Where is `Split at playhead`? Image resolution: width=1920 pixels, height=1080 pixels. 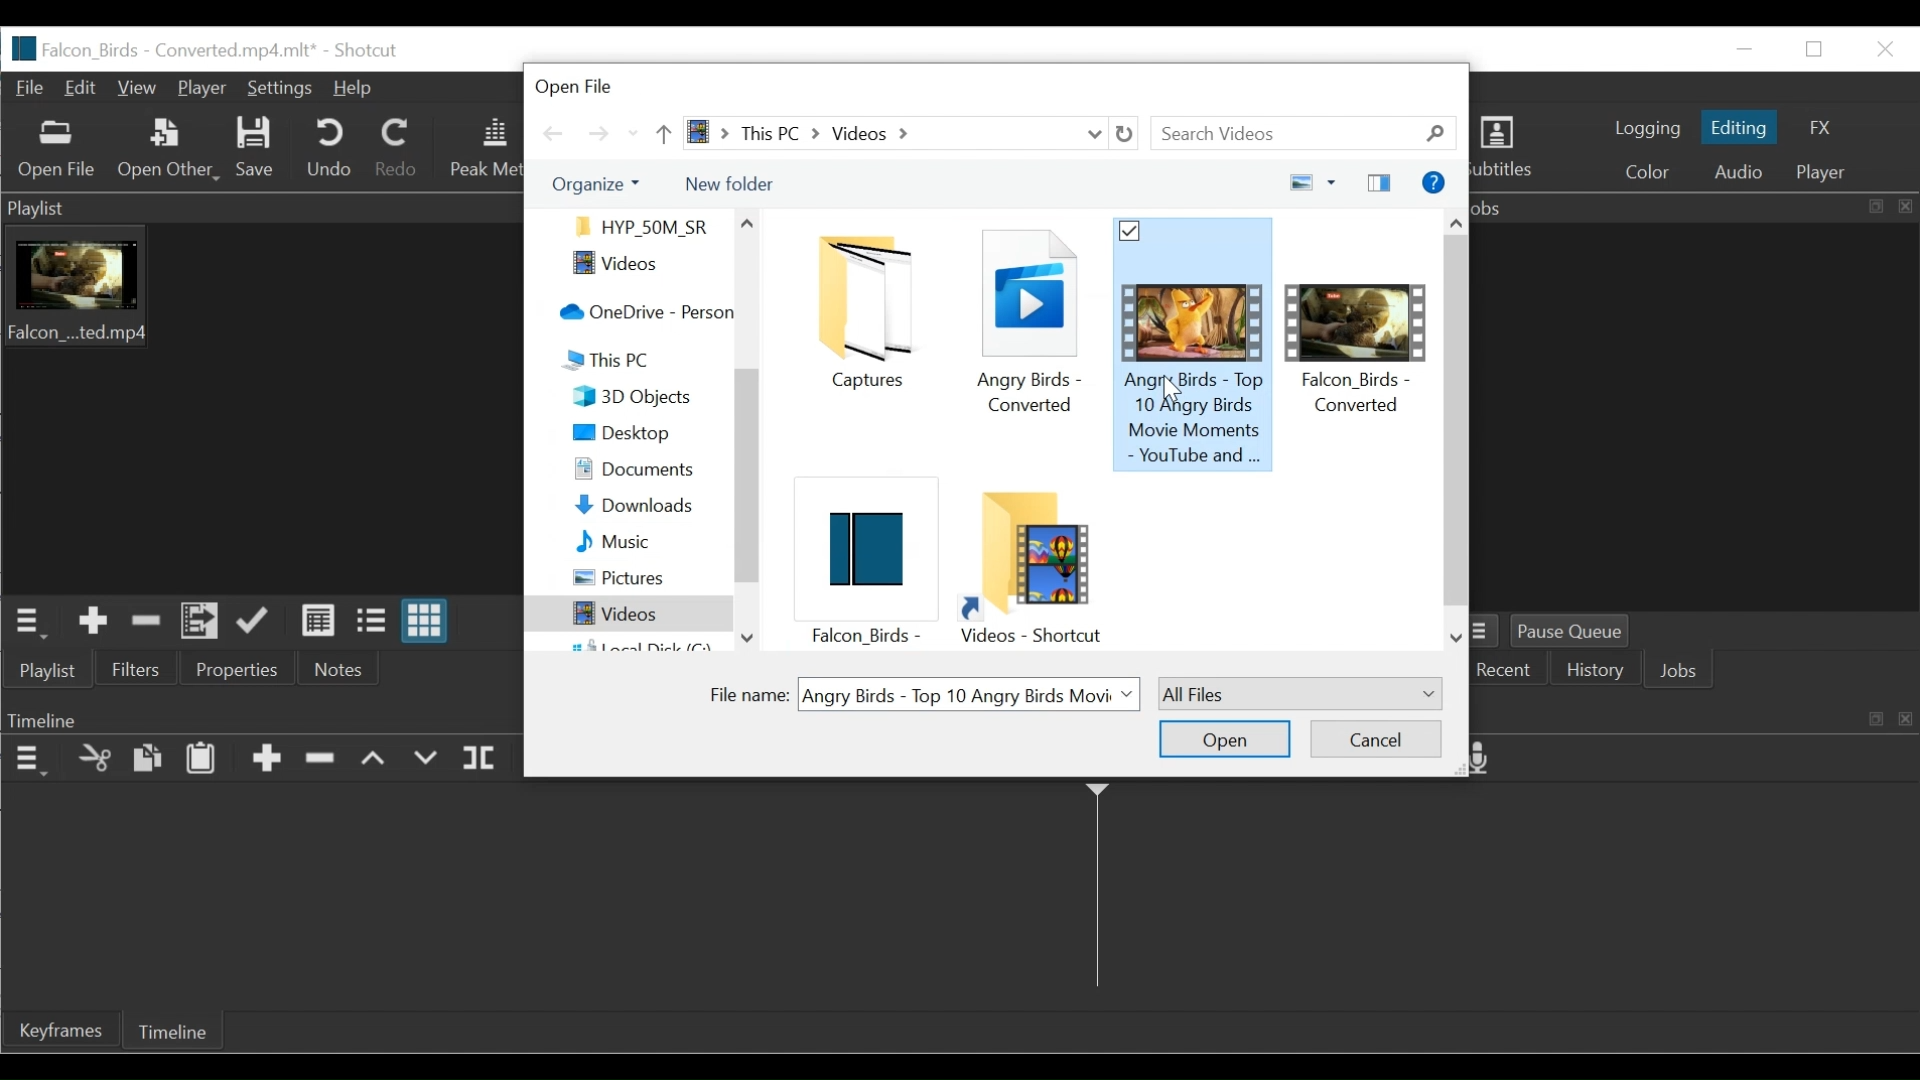 Split at playhead is located at coordinates (482, 759).